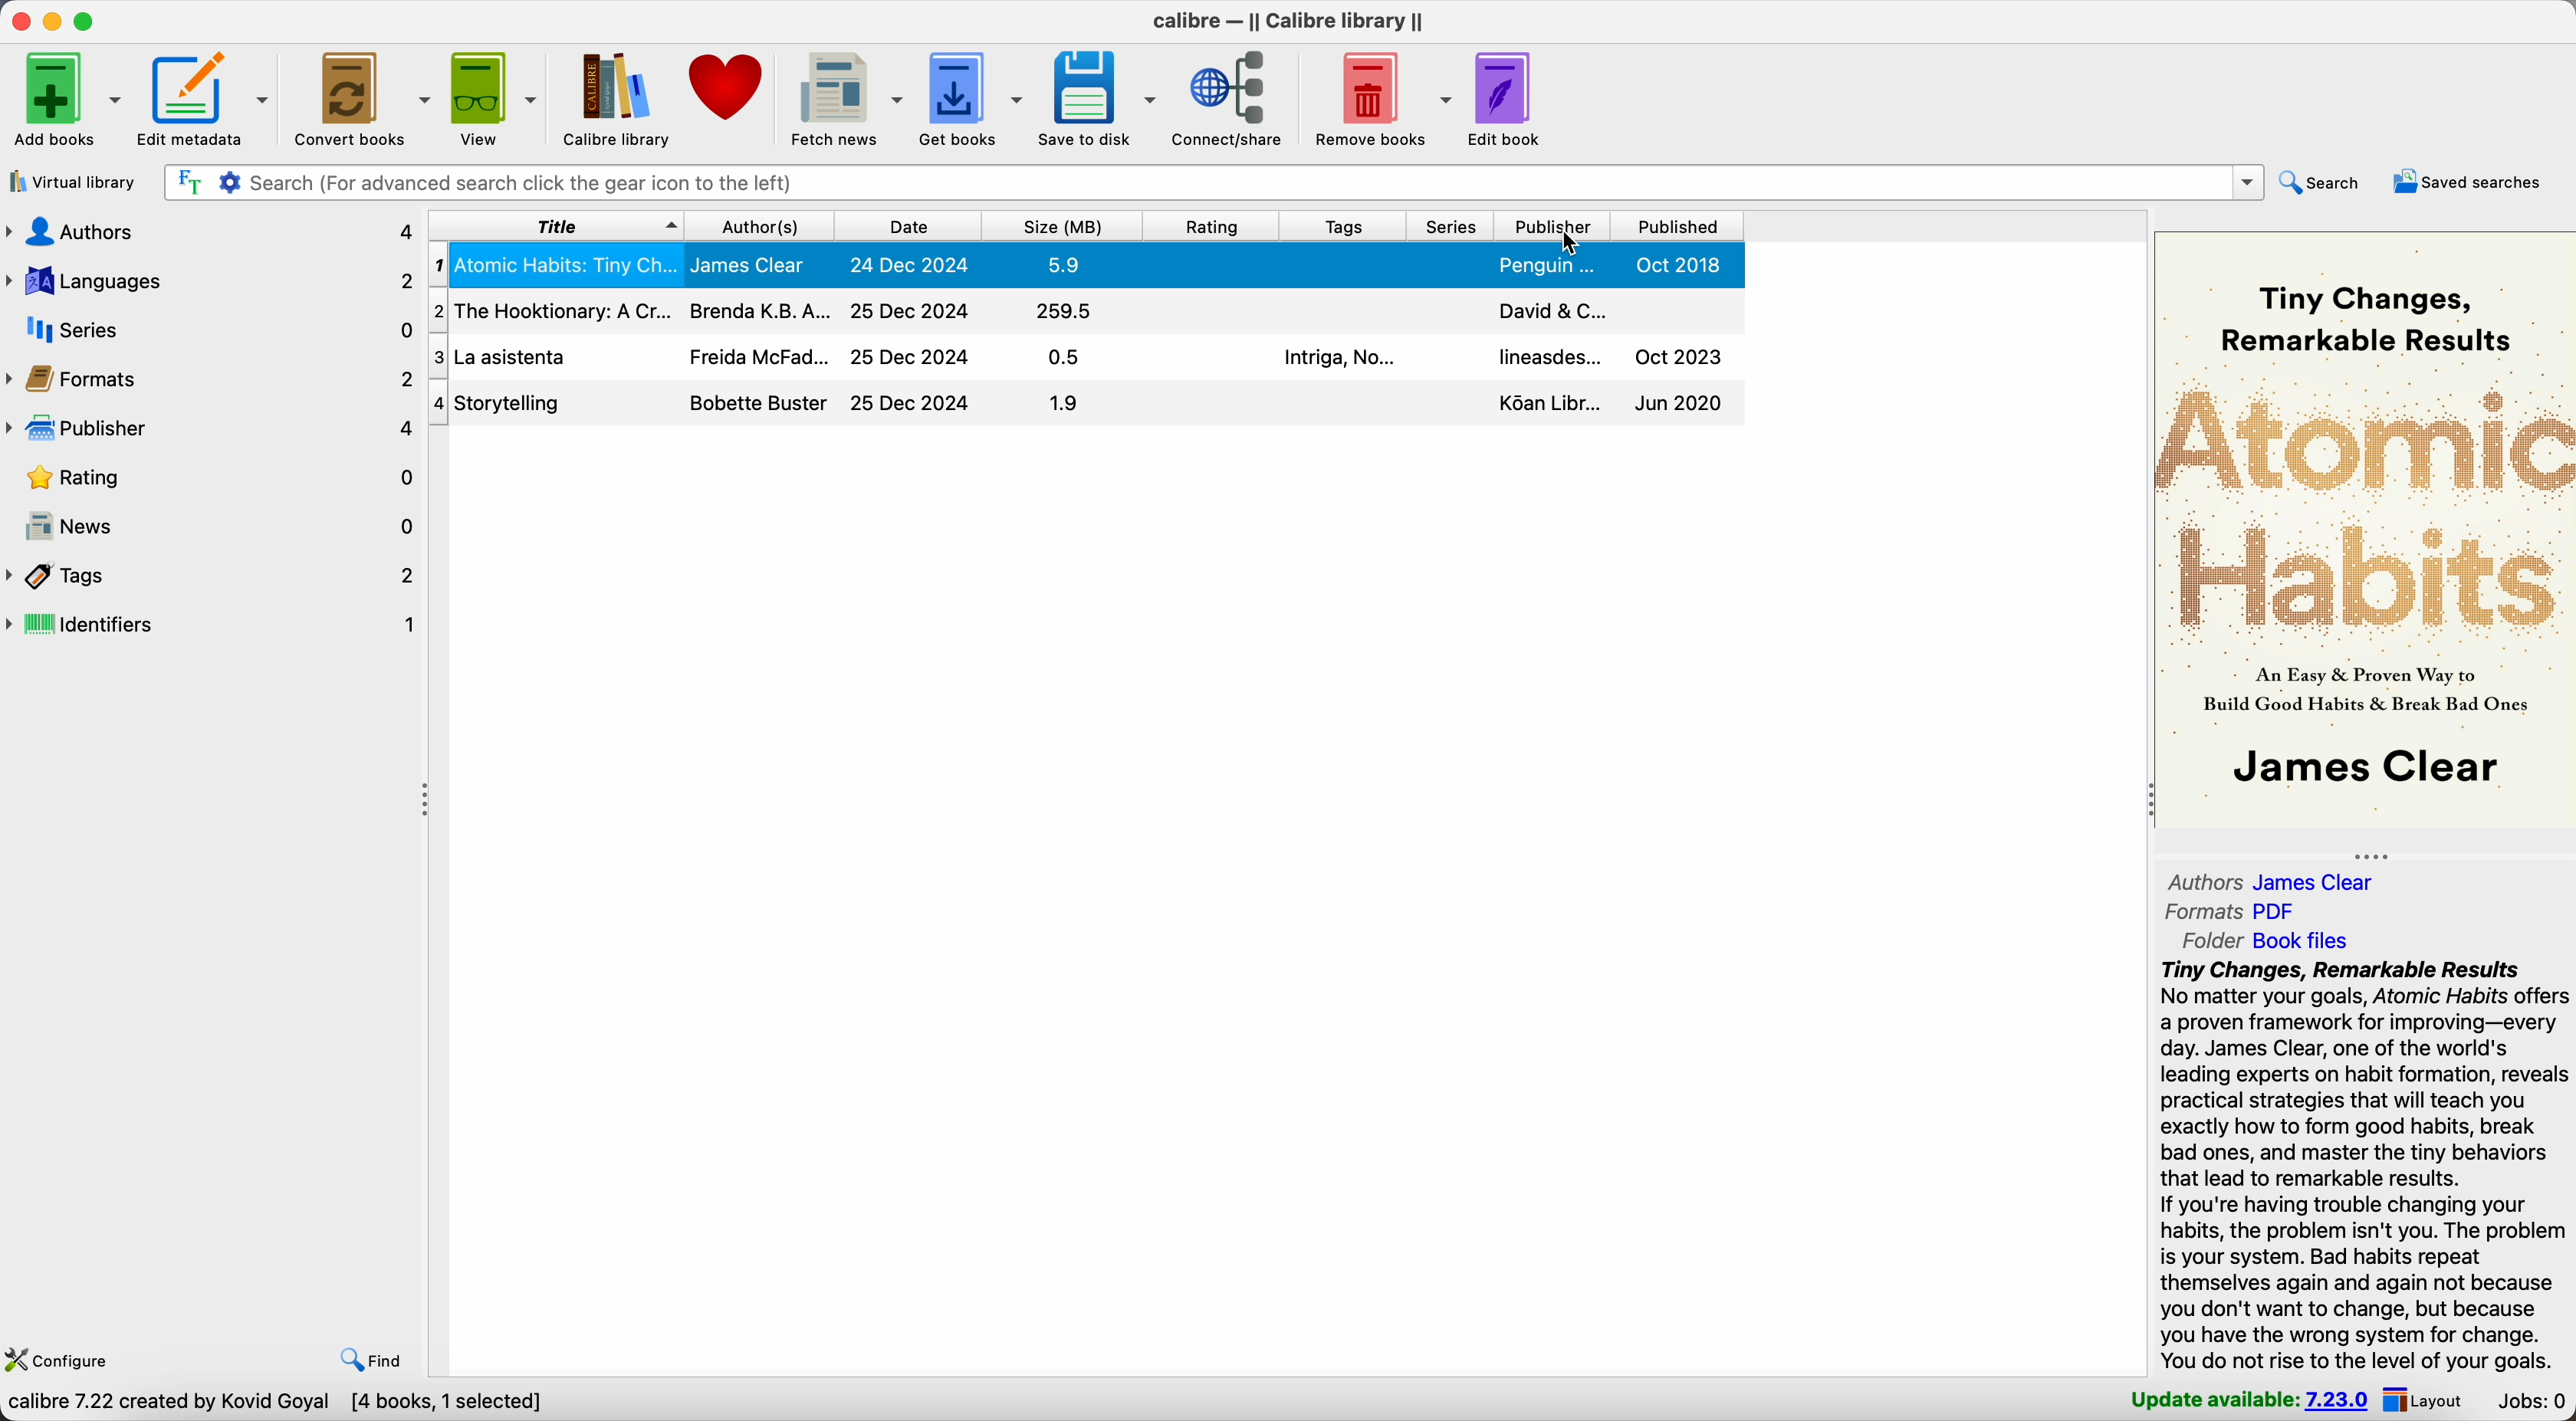 The height and width of the screenshot is (1421, 2576). Describe the element at coordinates (1512, 100) in the screenshot. I see `edit book` at that location.